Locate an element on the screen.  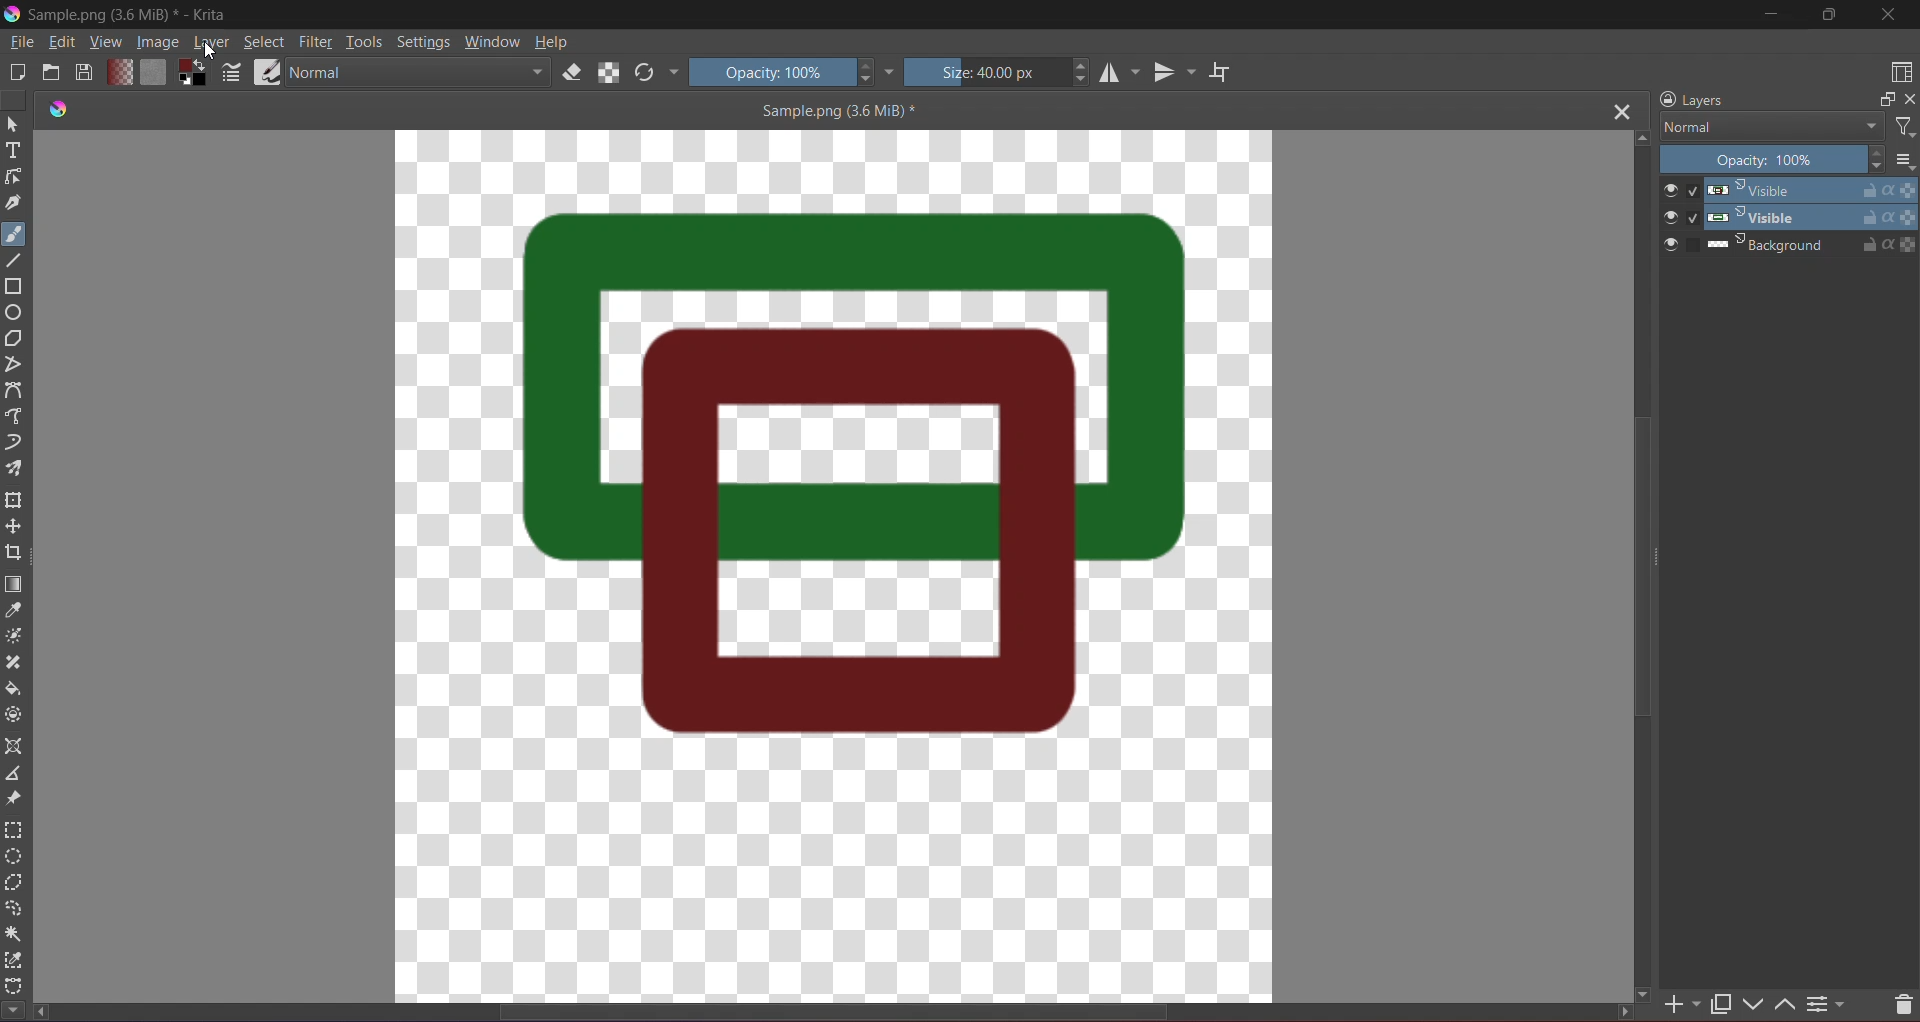
Filter is located at coordinates (316, 42).